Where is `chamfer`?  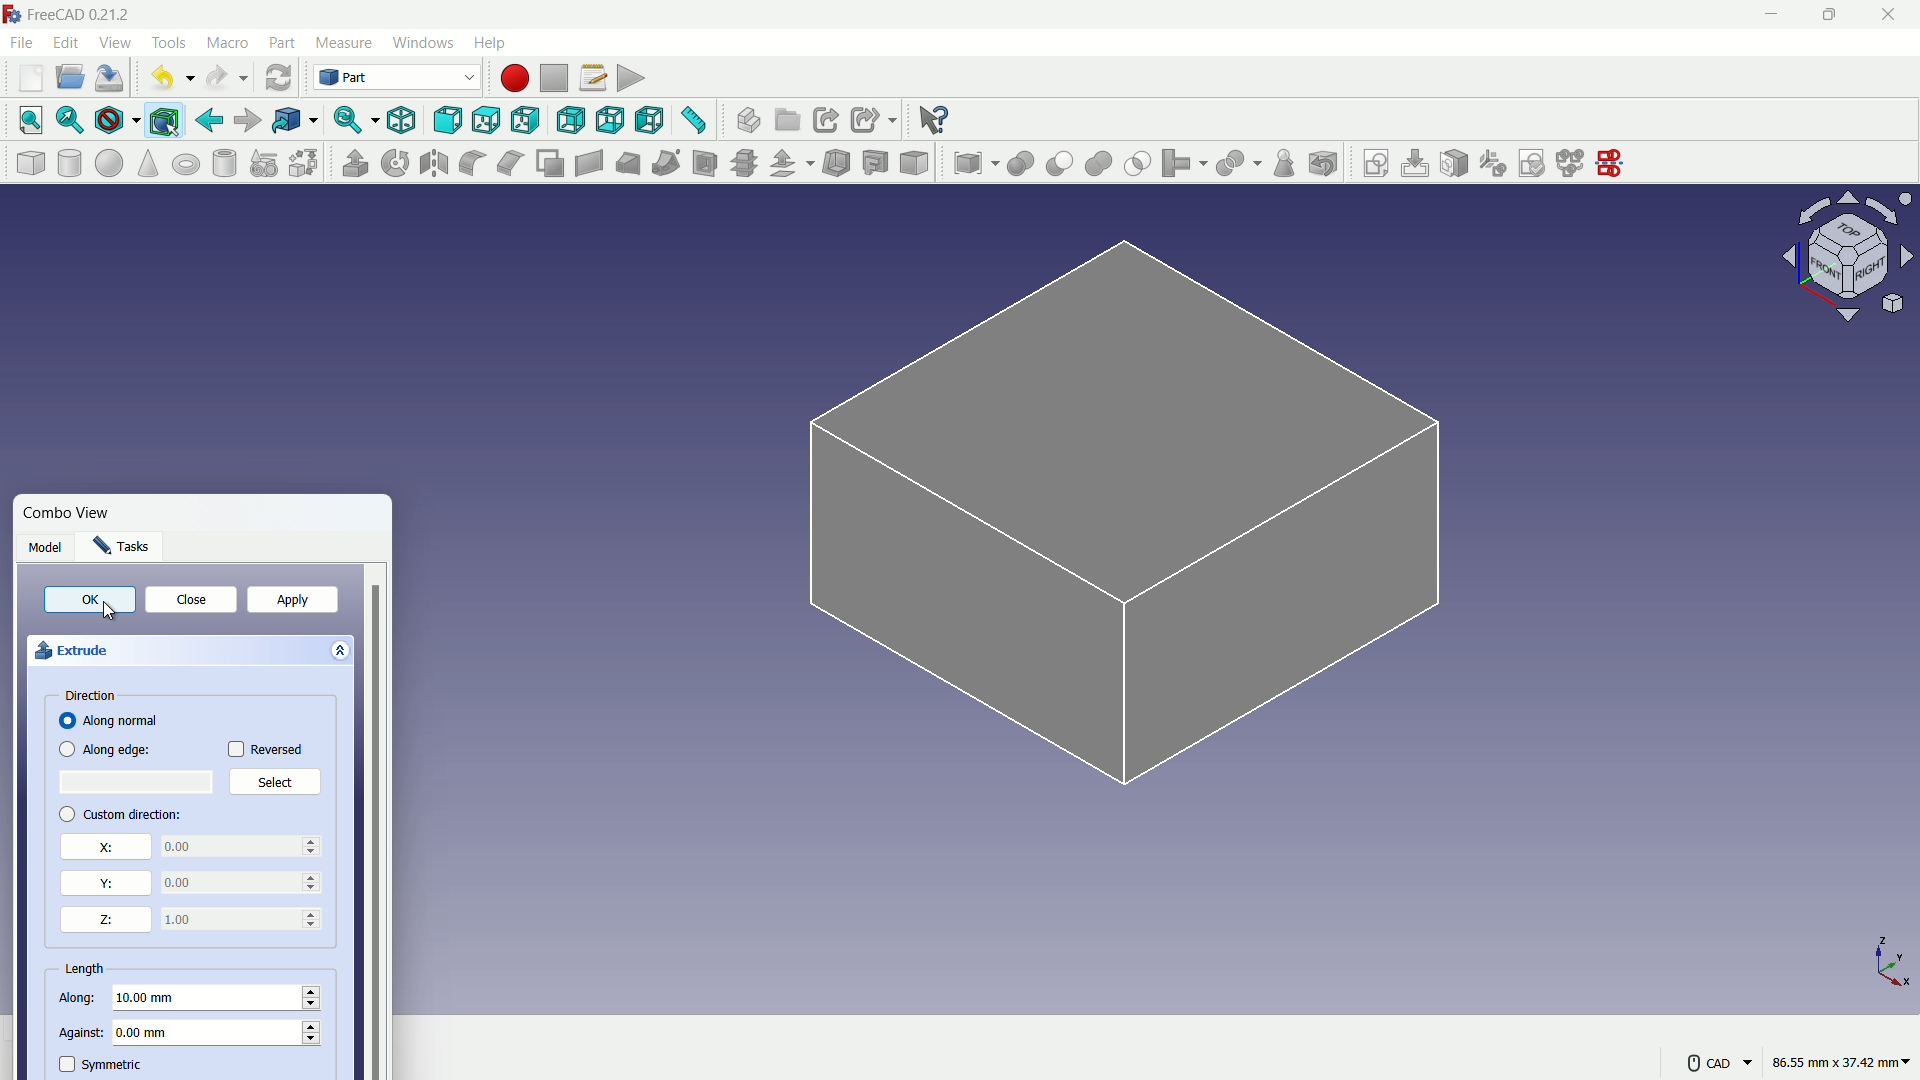 chamfer is located at coordinates (510, 163).